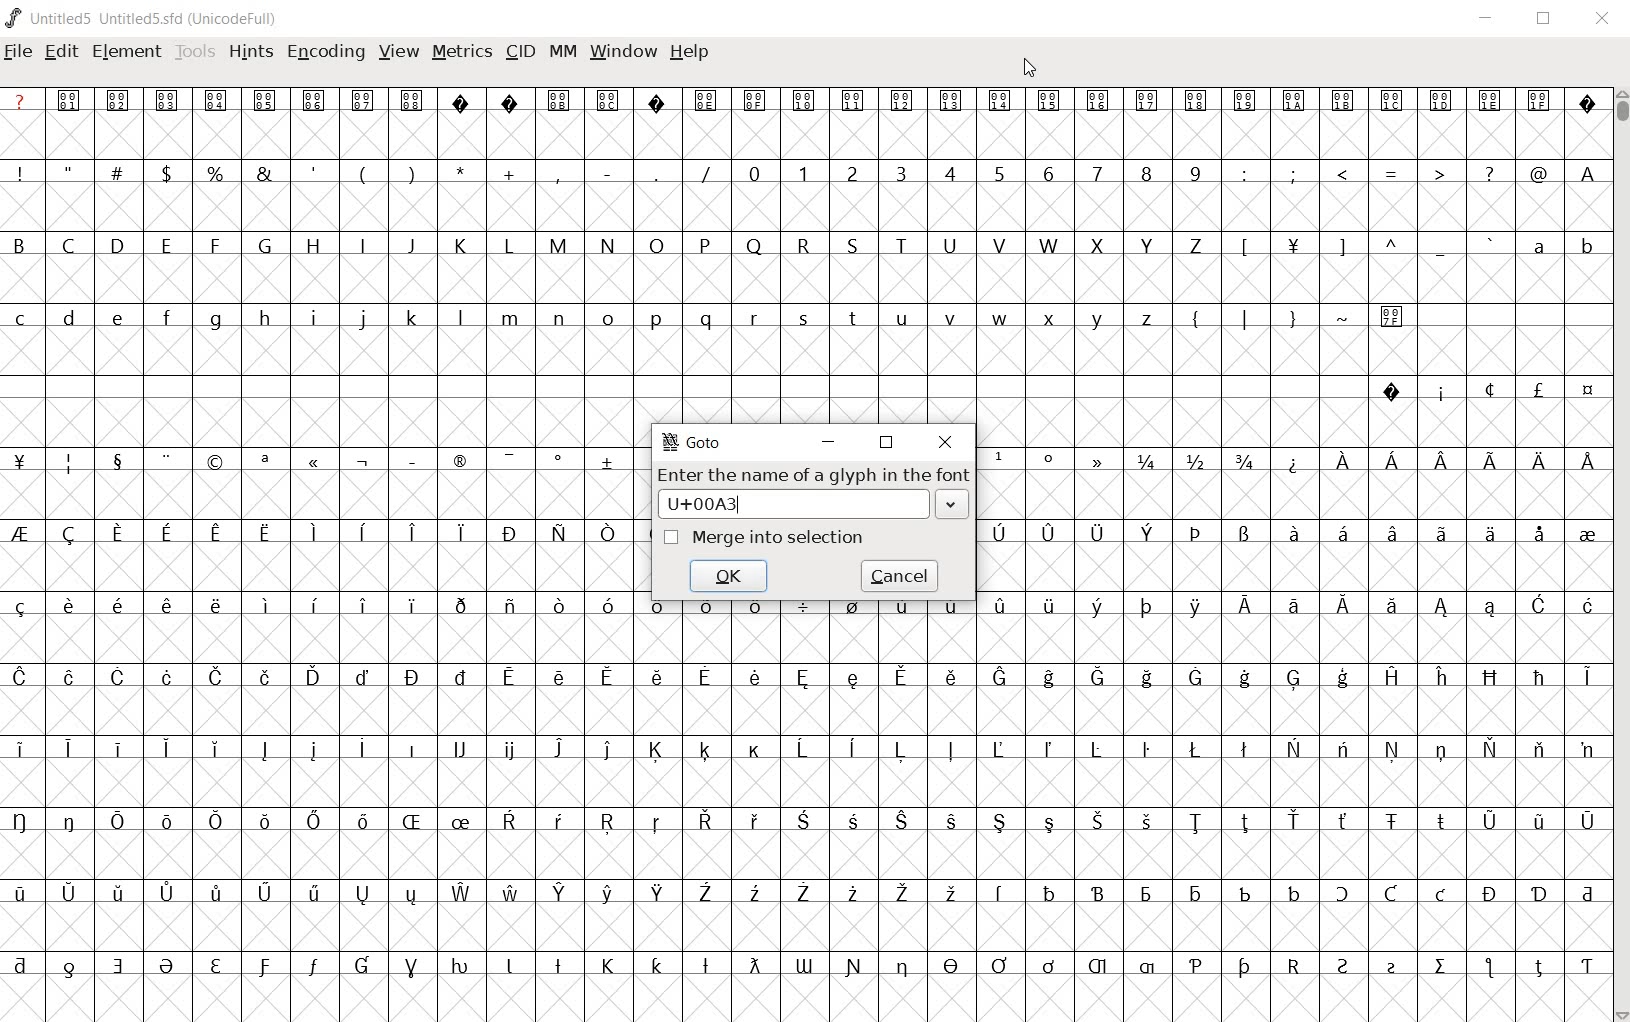  What do you see at coordinates (313, 678) in the screenshot?
I see `Symbol` at bounding box center [313, 678].